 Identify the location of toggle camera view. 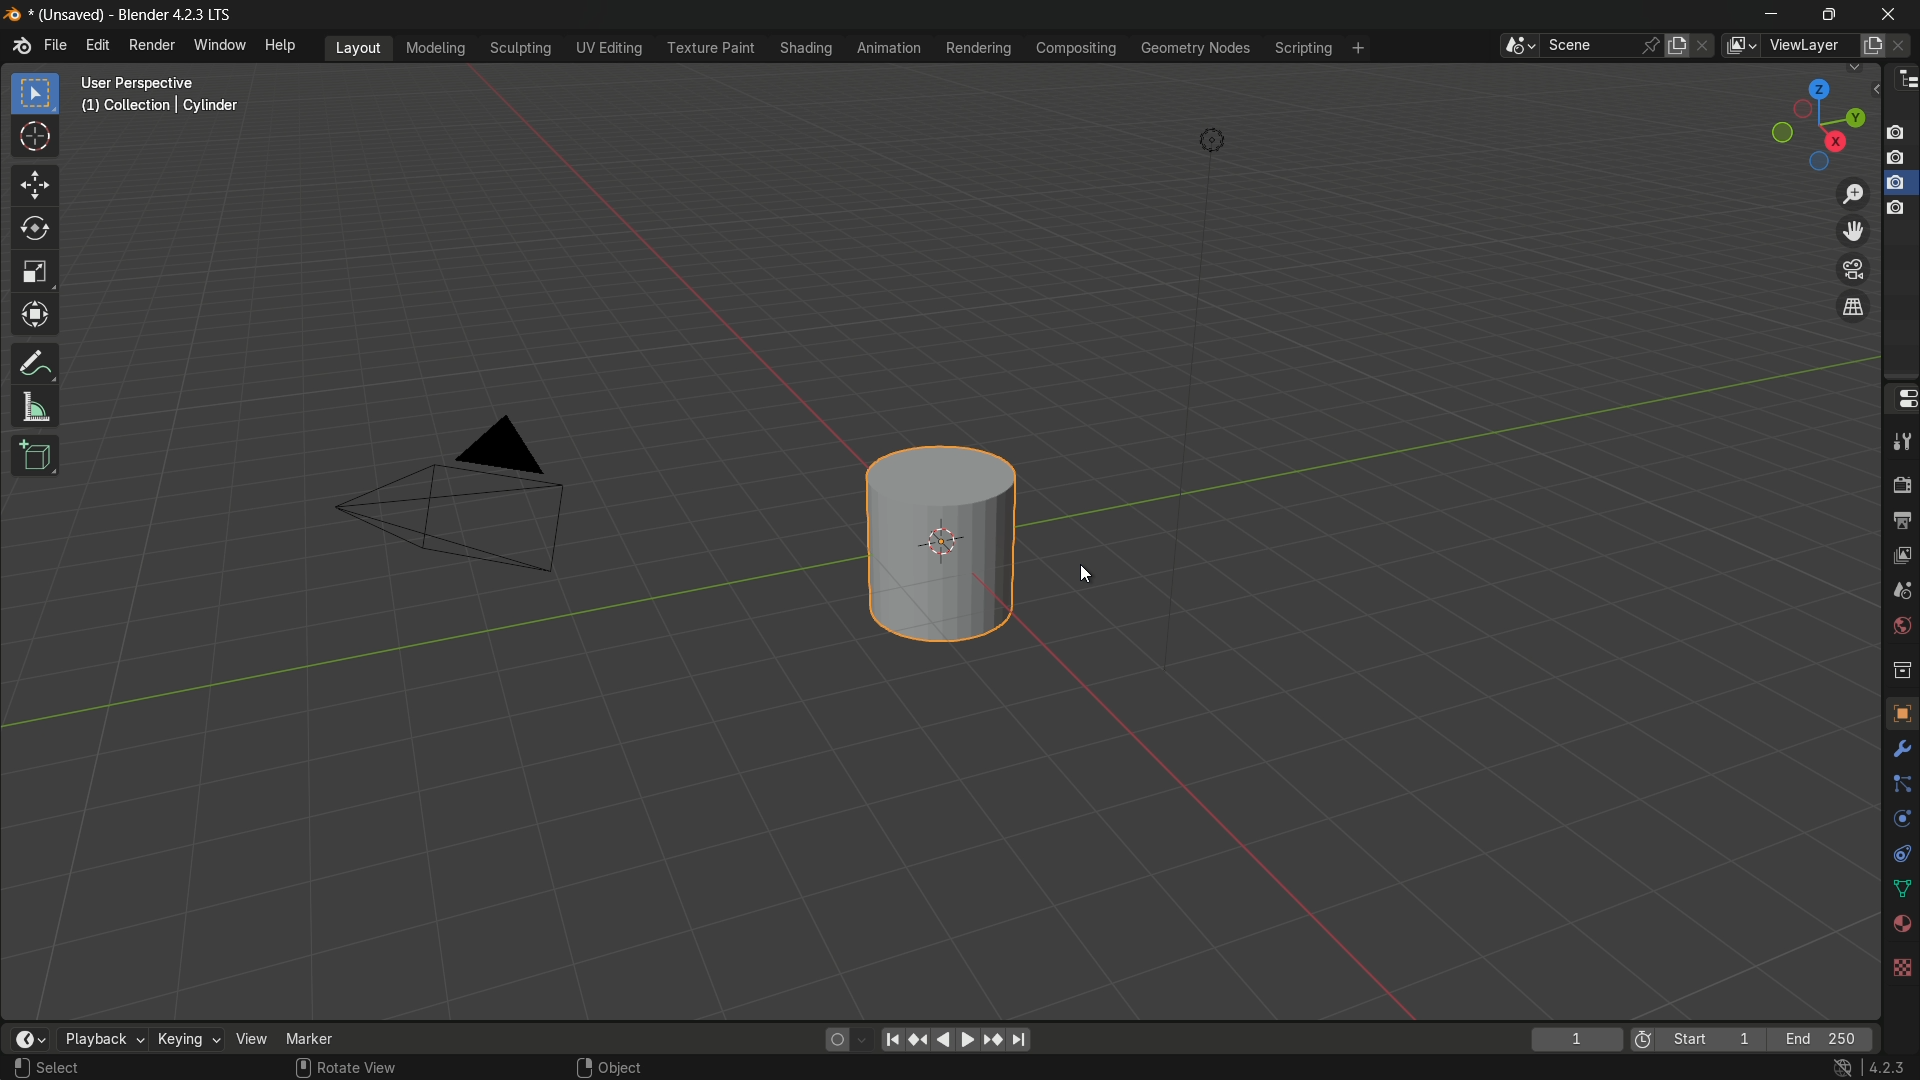
(1851, 267).